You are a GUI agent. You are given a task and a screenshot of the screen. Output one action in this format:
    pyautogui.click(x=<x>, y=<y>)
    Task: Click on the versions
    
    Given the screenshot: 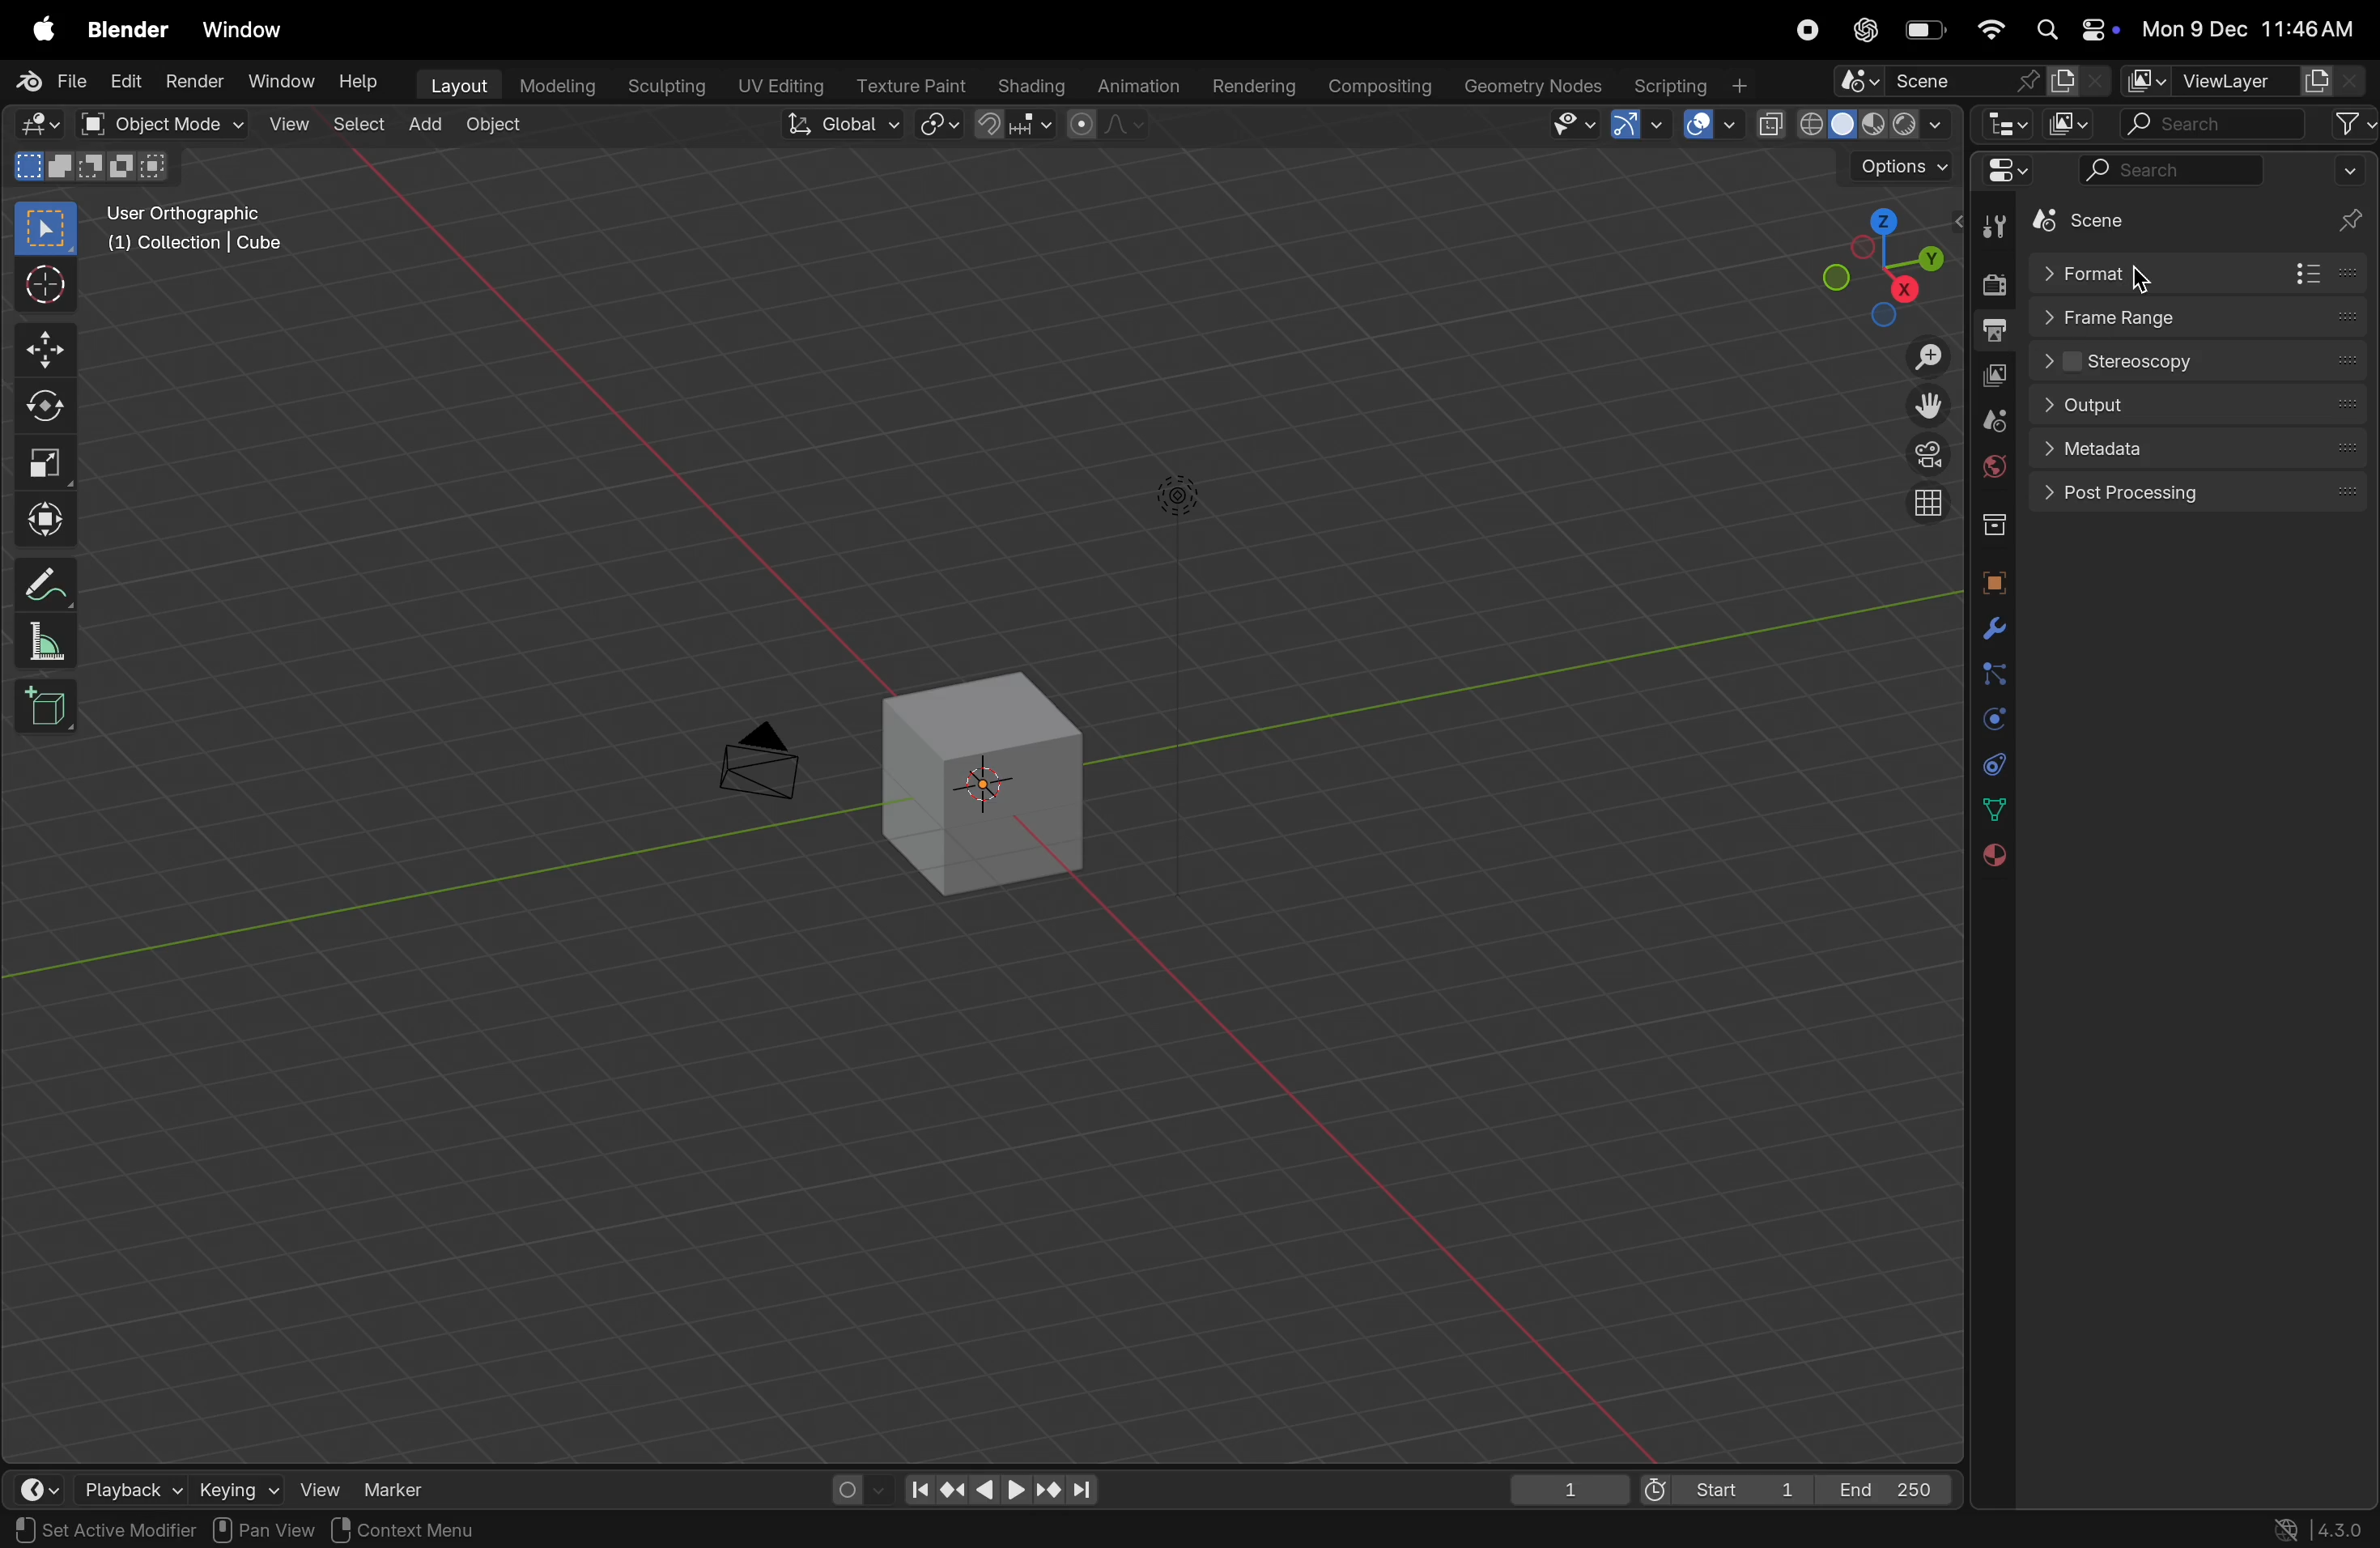 What is the action you would take?
    pyautogui.click(x=2319, y=1529)
    